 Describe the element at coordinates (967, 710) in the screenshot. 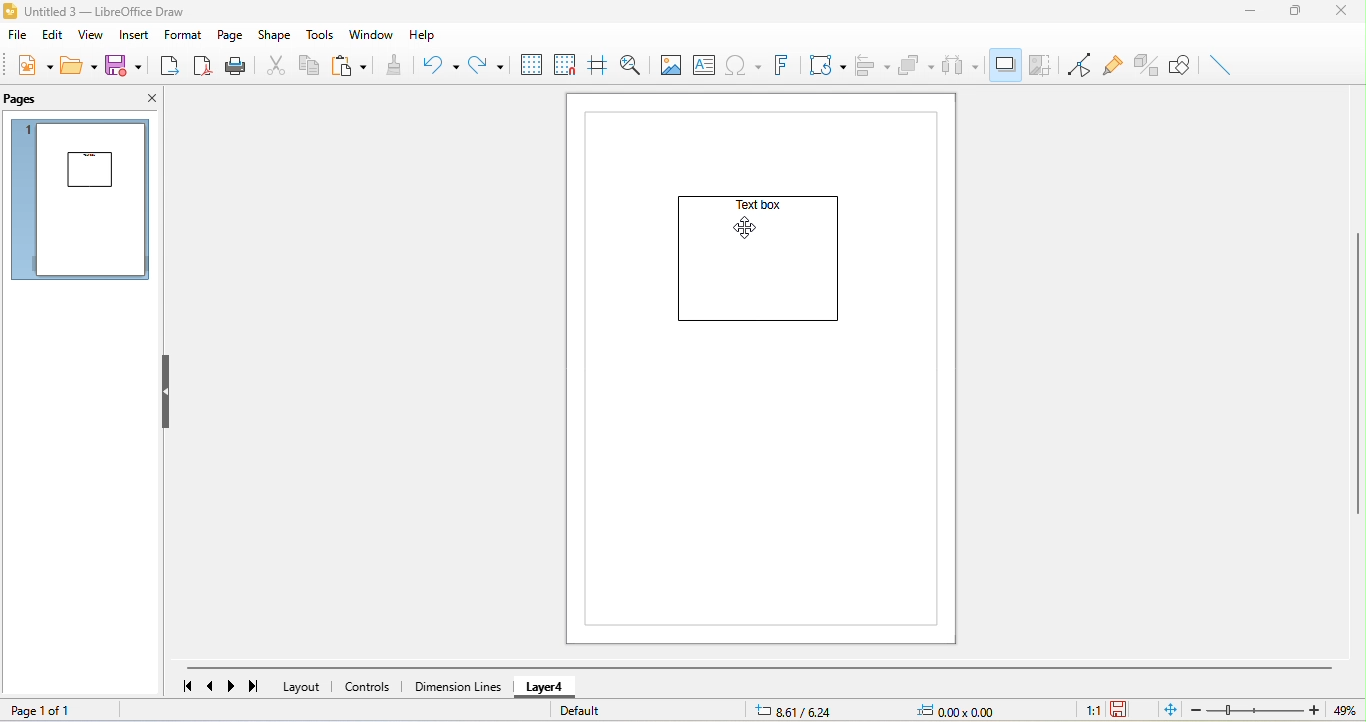

I see `object position-0.00x0.00` at that location.